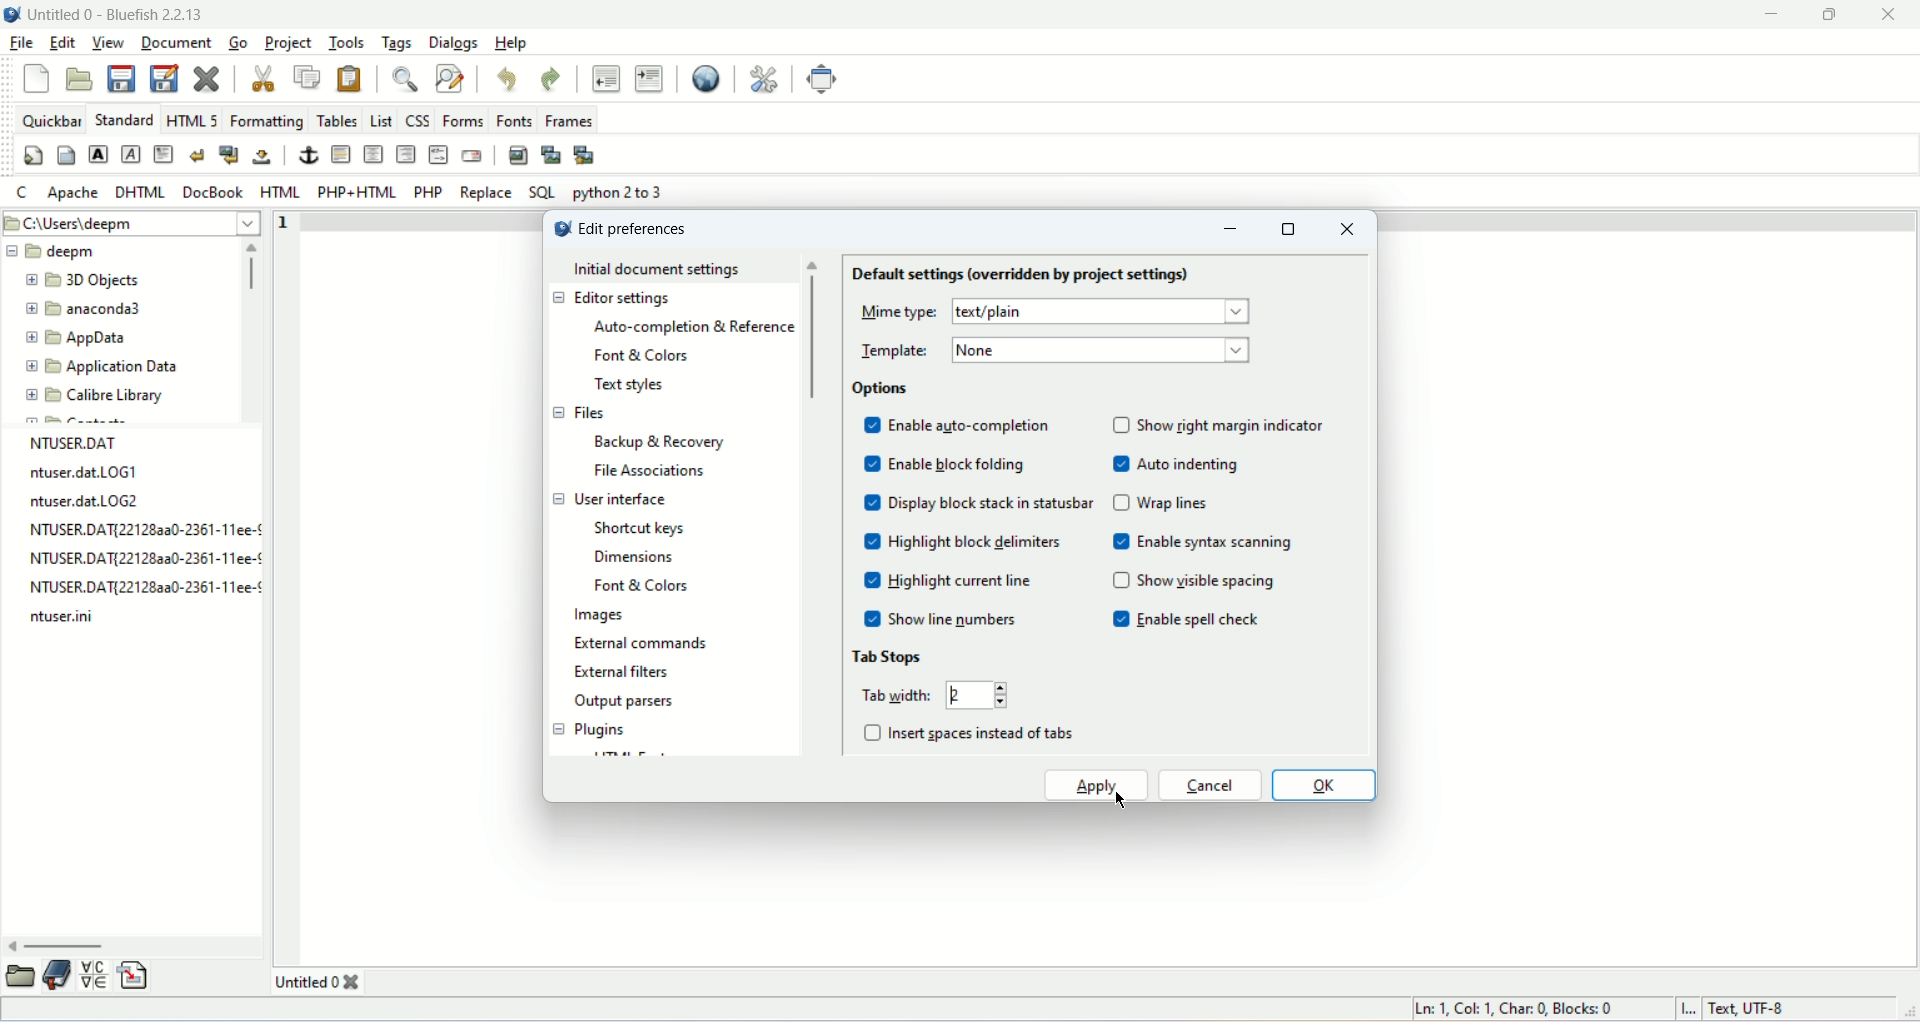 The image size is (1920, 1022). What do you see at coordinates (992, 502) in the screenshot?
I see `display block study in statusbar` at bounding box center [992, 502].